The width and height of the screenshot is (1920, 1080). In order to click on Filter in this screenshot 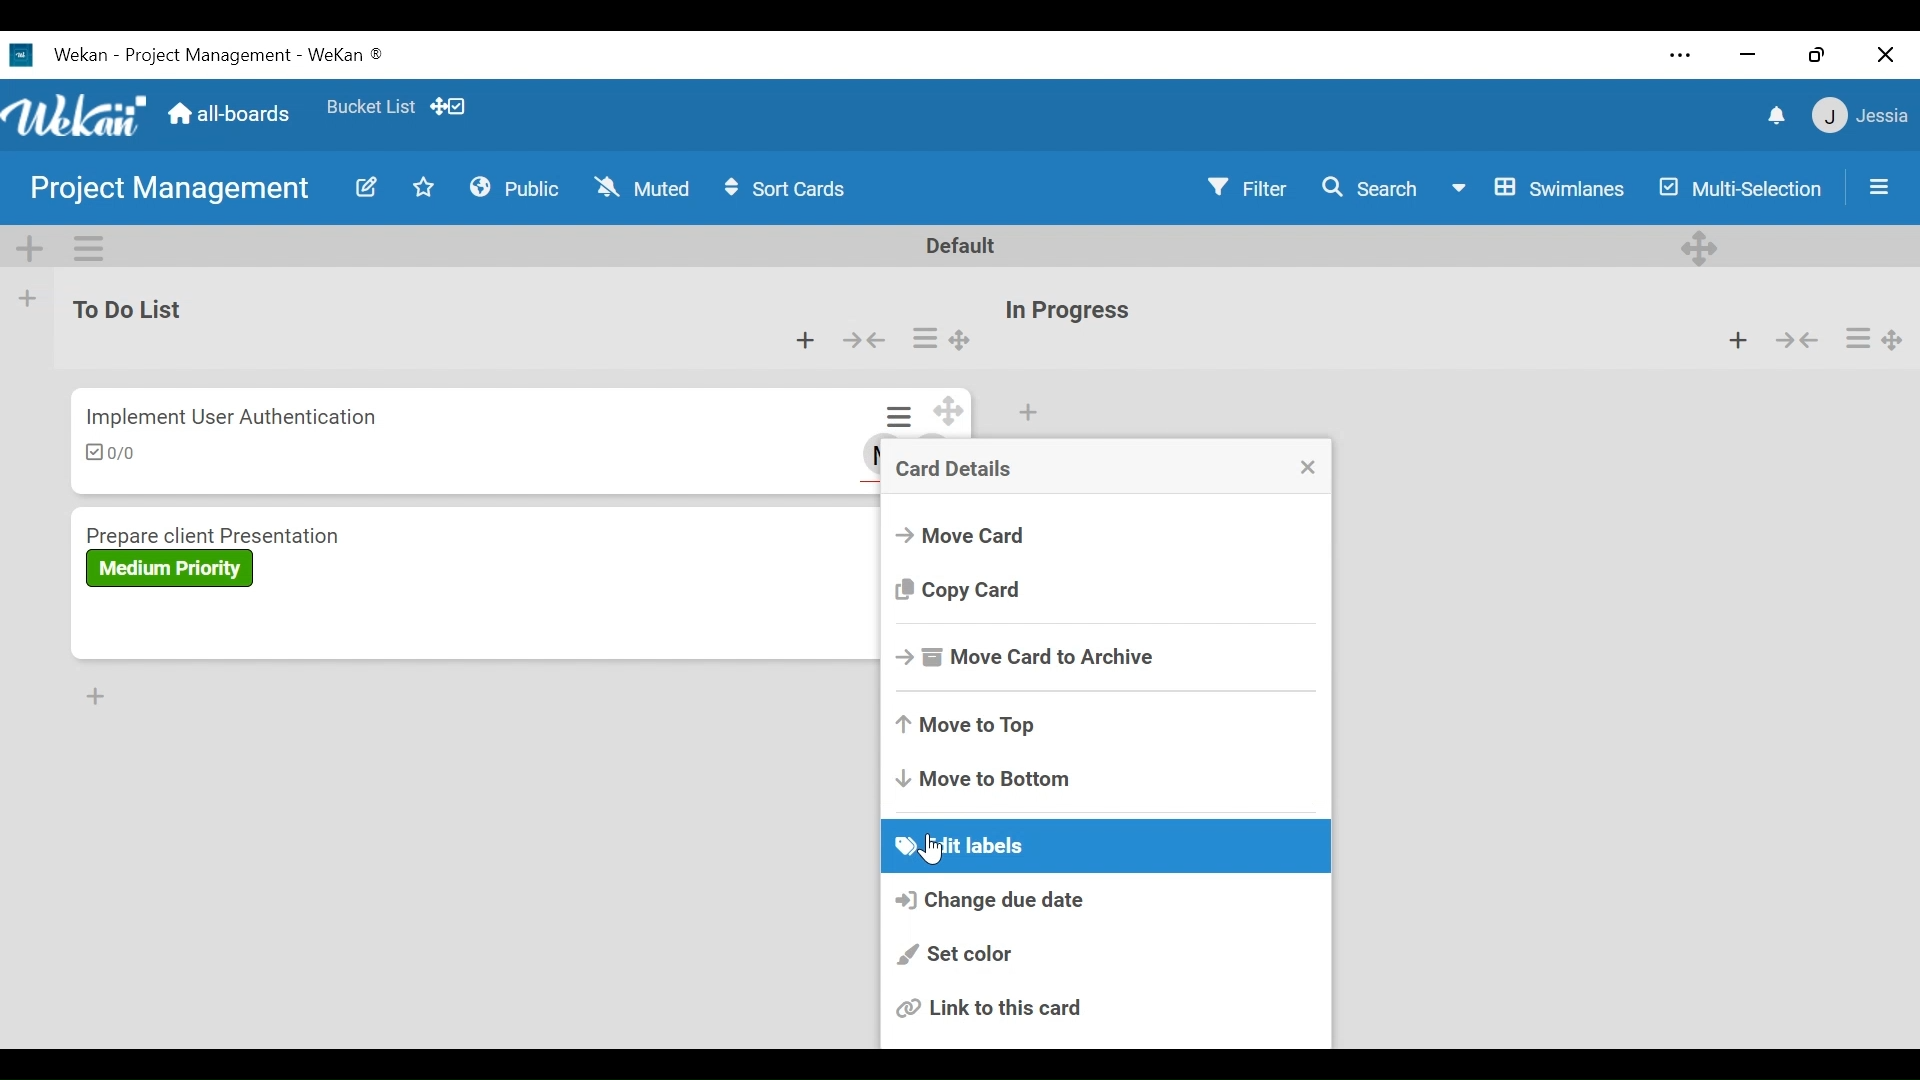, I will do `click(1250, 187)`.